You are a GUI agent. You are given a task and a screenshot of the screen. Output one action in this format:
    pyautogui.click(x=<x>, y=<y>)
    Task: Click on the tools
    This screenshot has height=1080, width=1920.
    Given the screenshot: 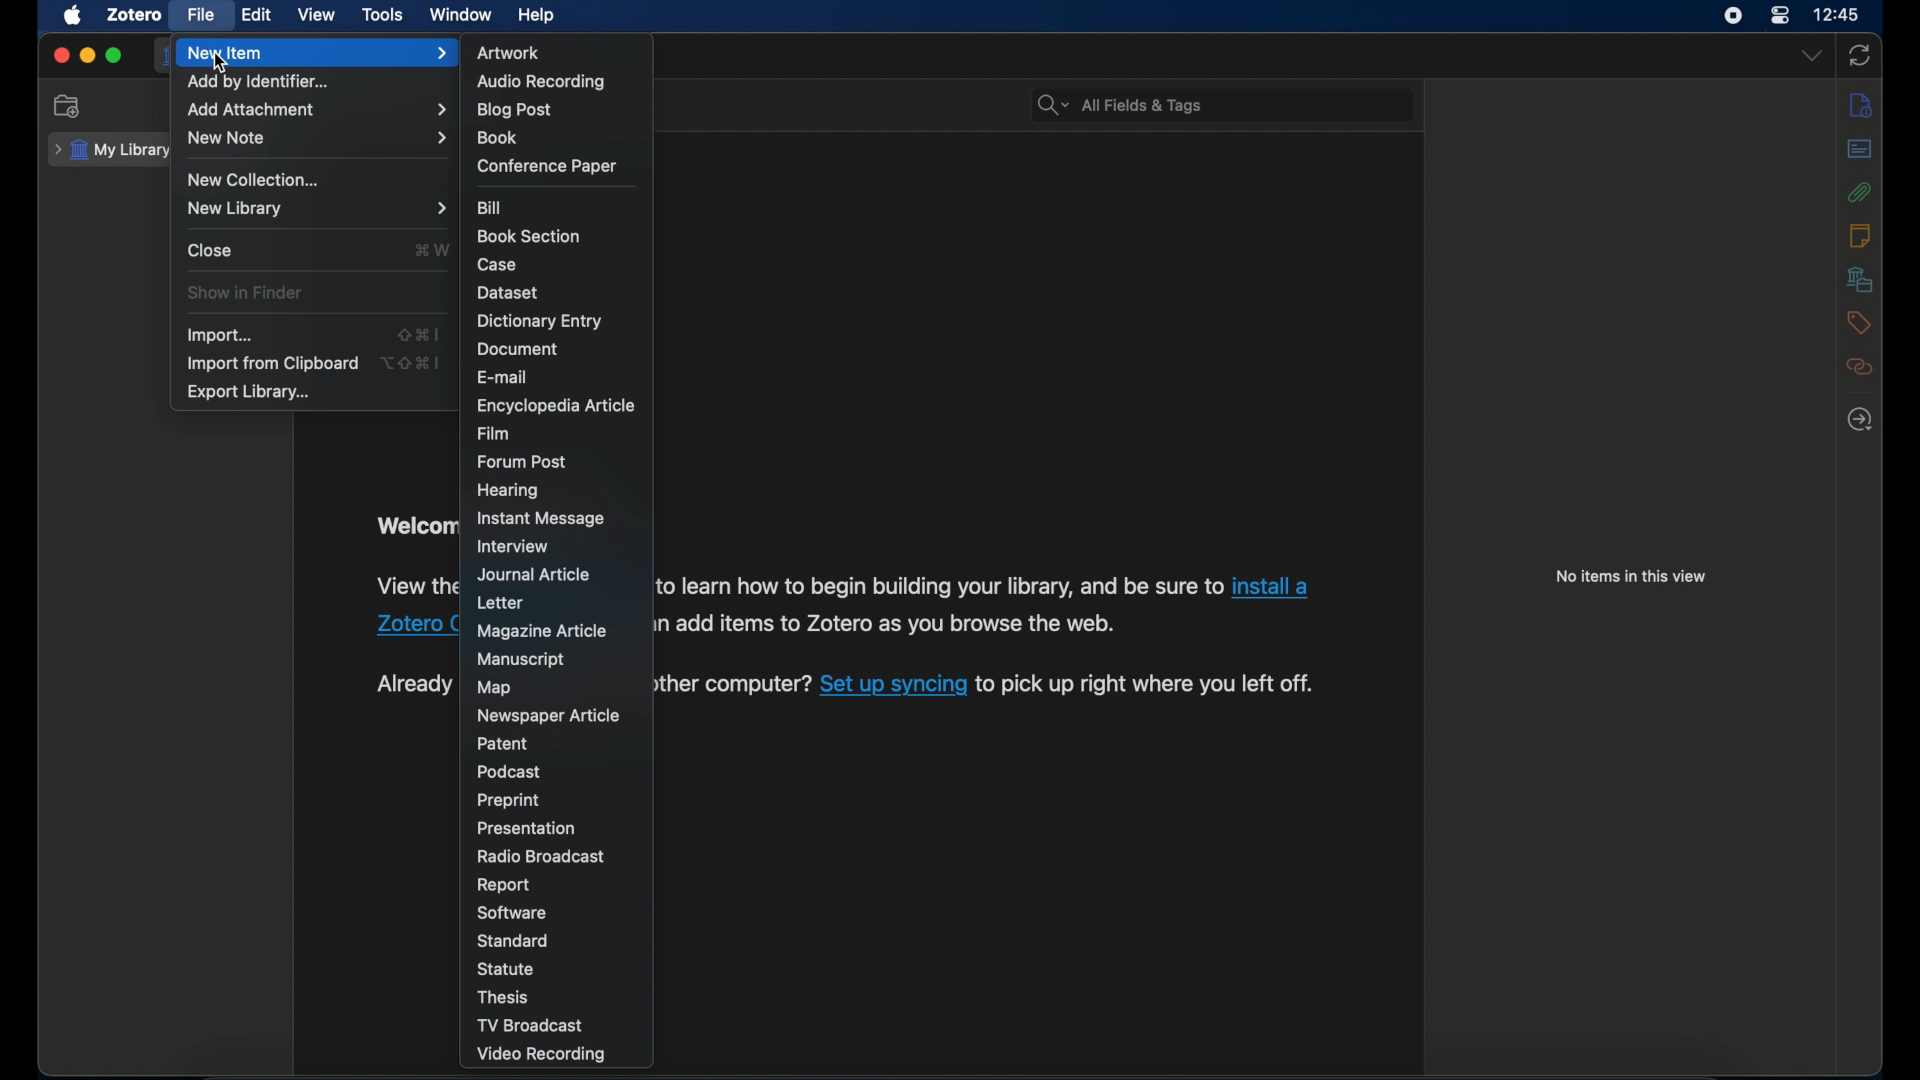 What is the action you would take?
    pyautogui.click(x=383, y=14)
    